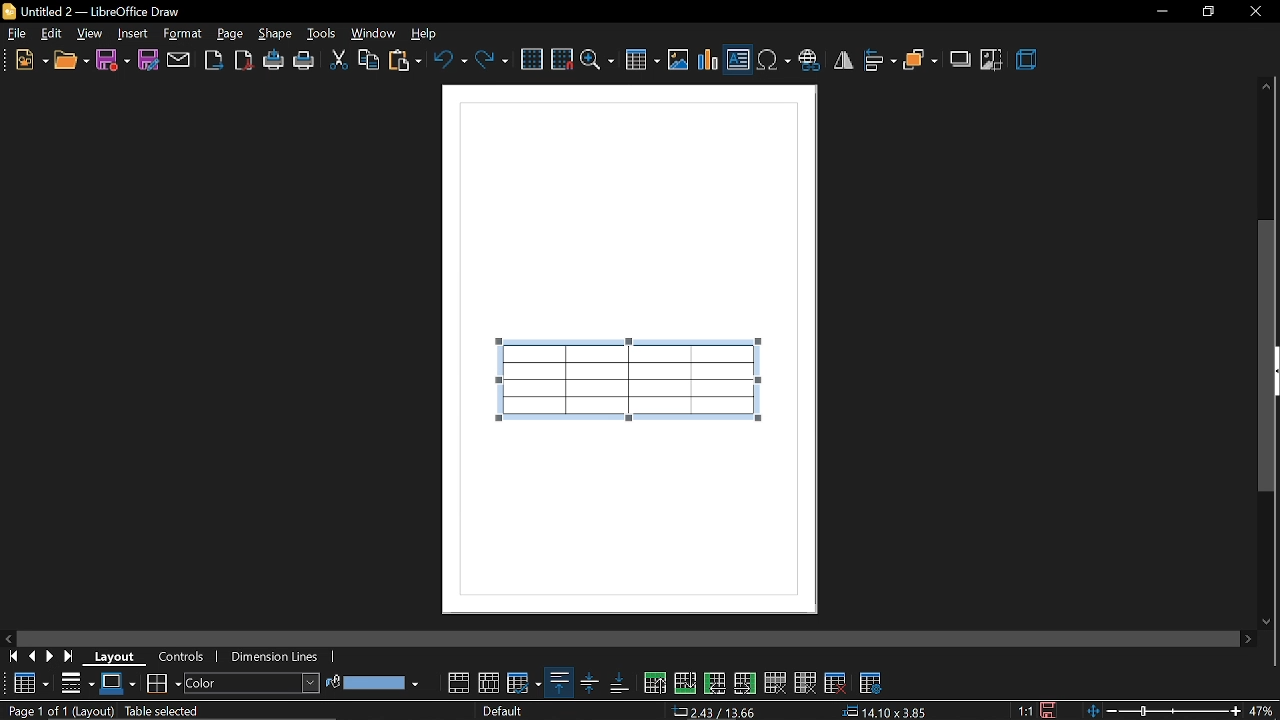 The height and width of the screenshot is (720, 1280). I want to click on align top, so click(558, 682).